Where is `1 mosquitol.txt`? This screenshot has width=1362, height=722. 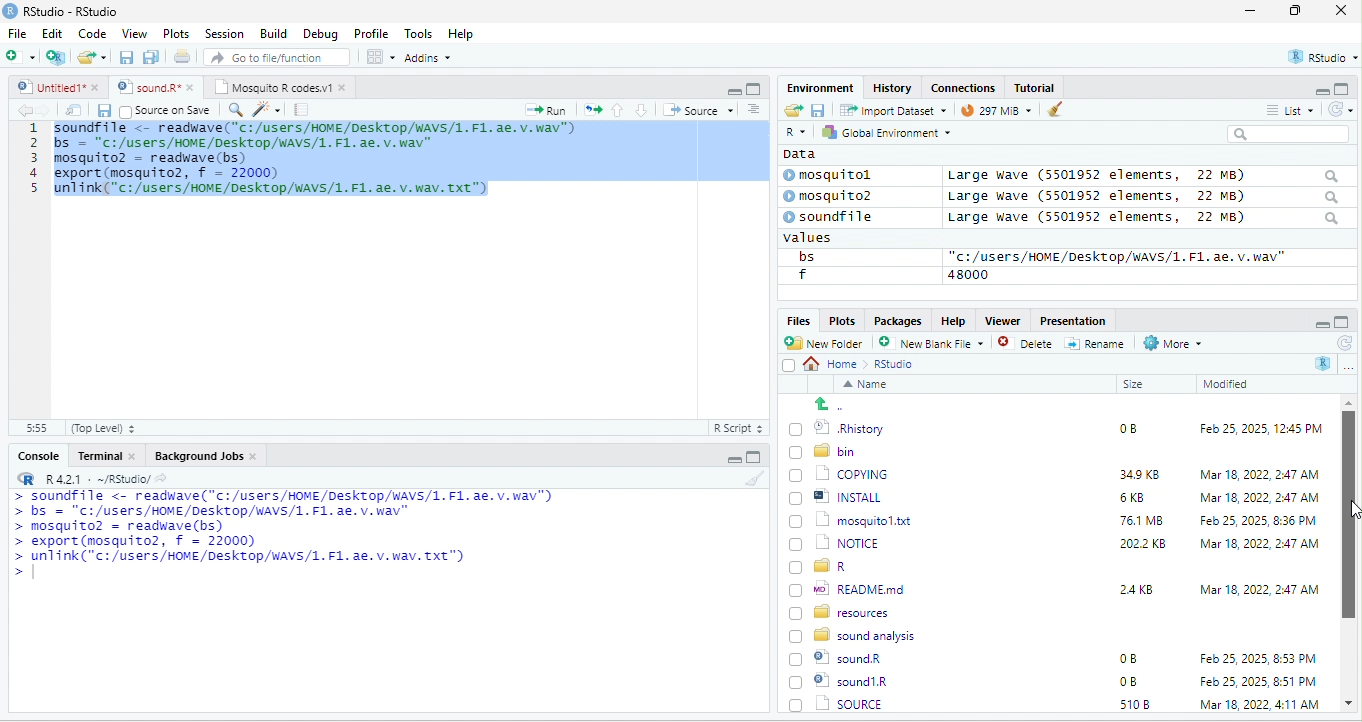 1 mosquitol.txt is located at coordinates (844, 519).